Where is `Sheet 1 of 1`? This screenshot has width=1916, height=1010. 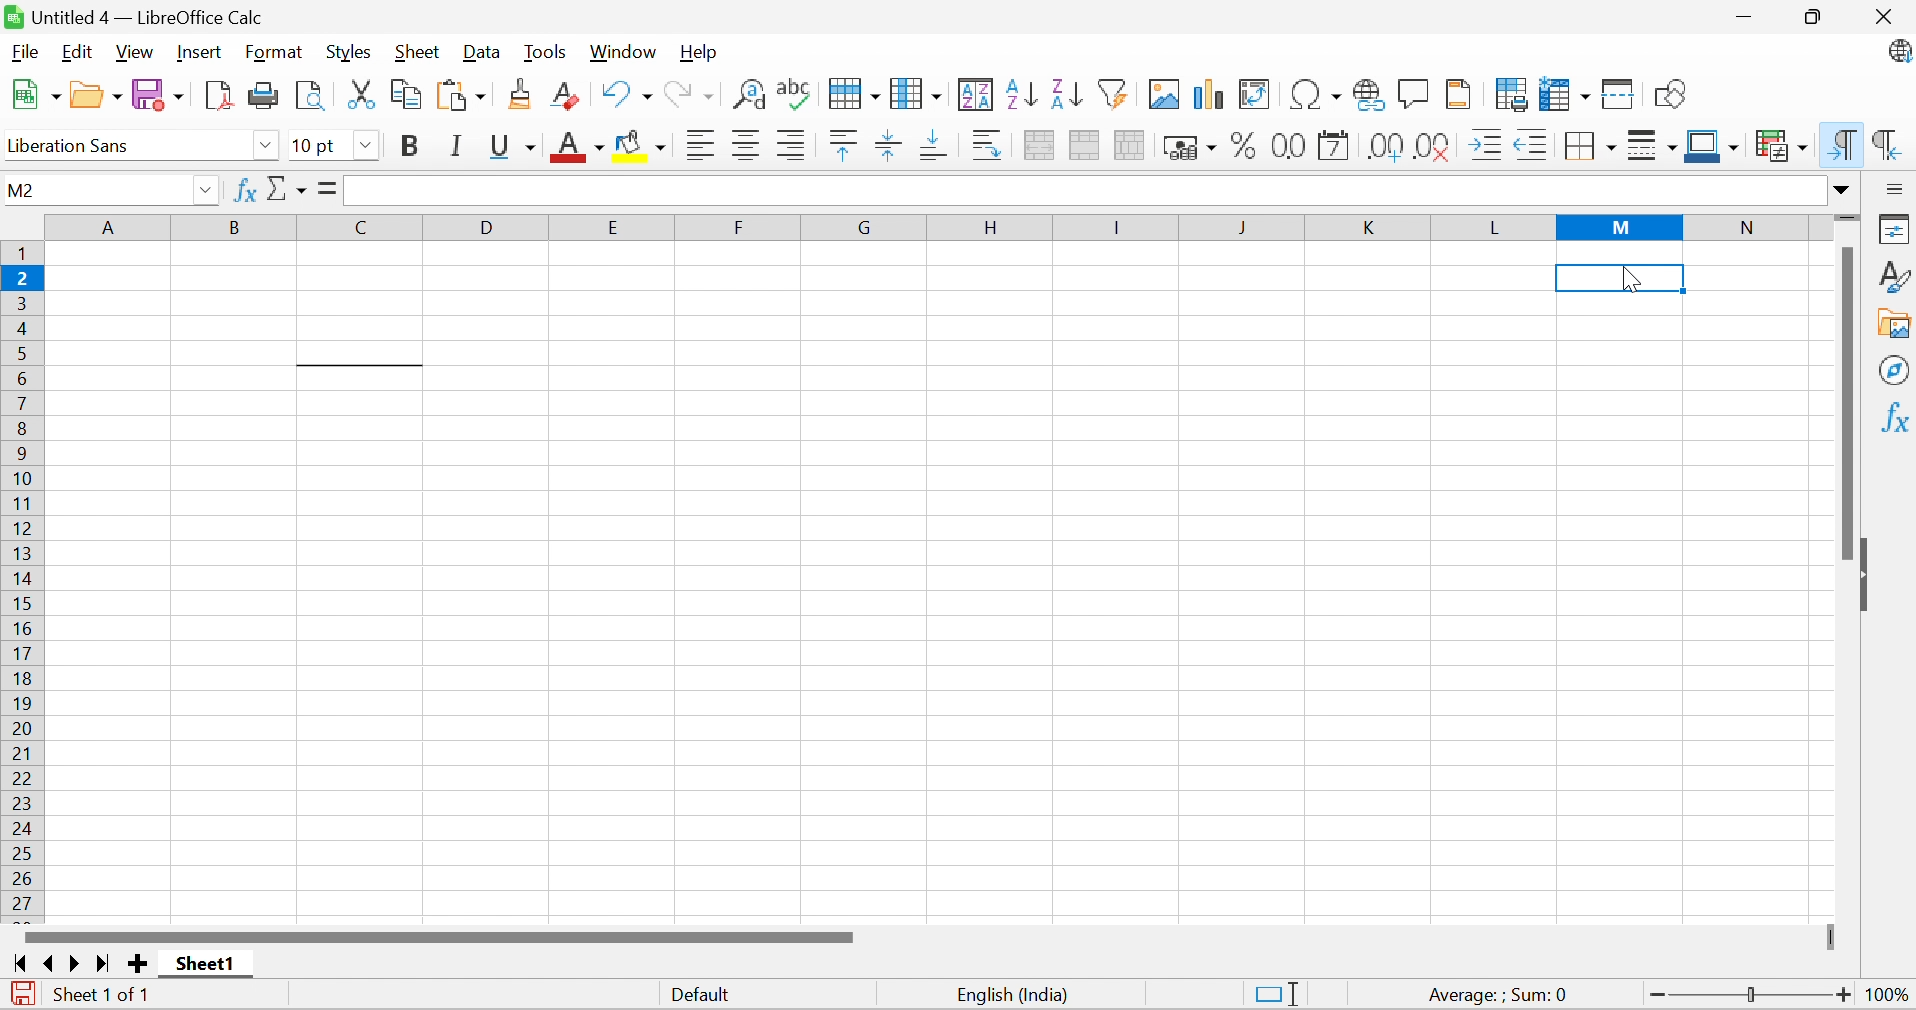 Sheet 1 of 1 is located at coordinates (101, 992).